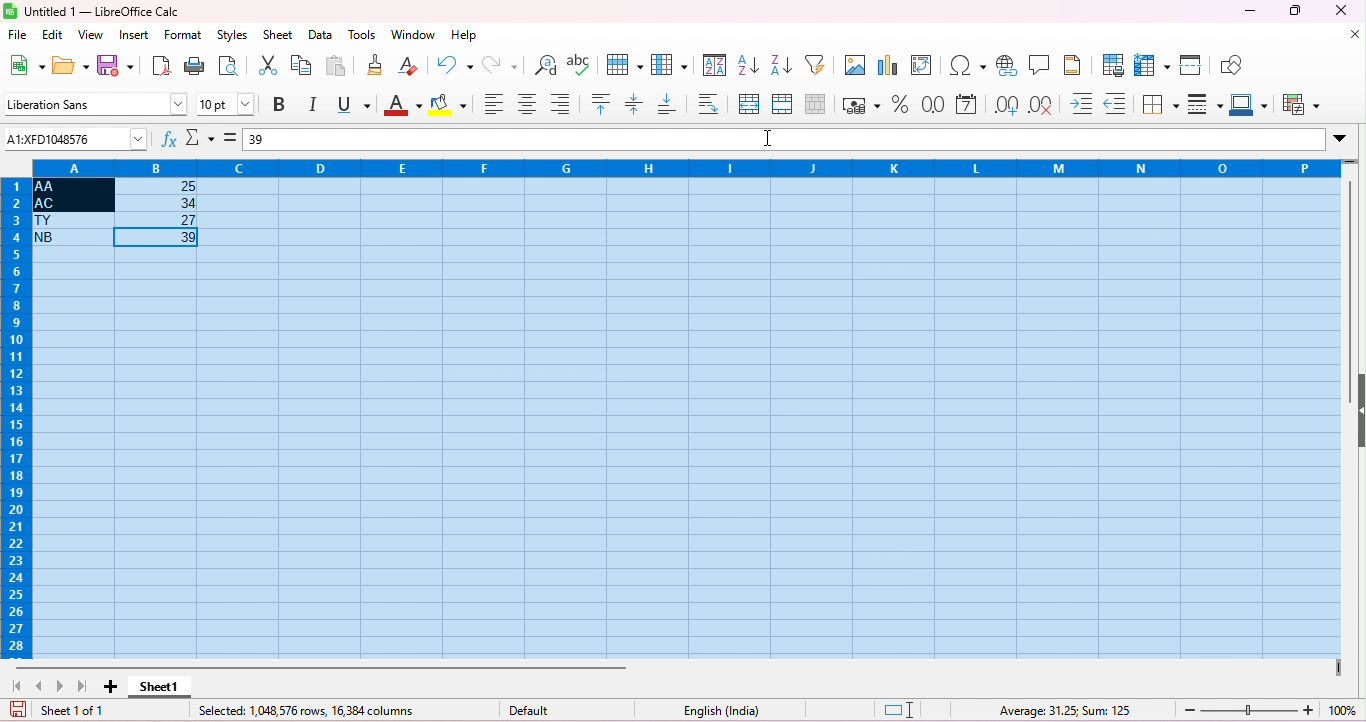 This screenshot has height=722, width=1366. Describe the element at coordinates (968, 105) in the screenshot. I see `format as date` at that location.